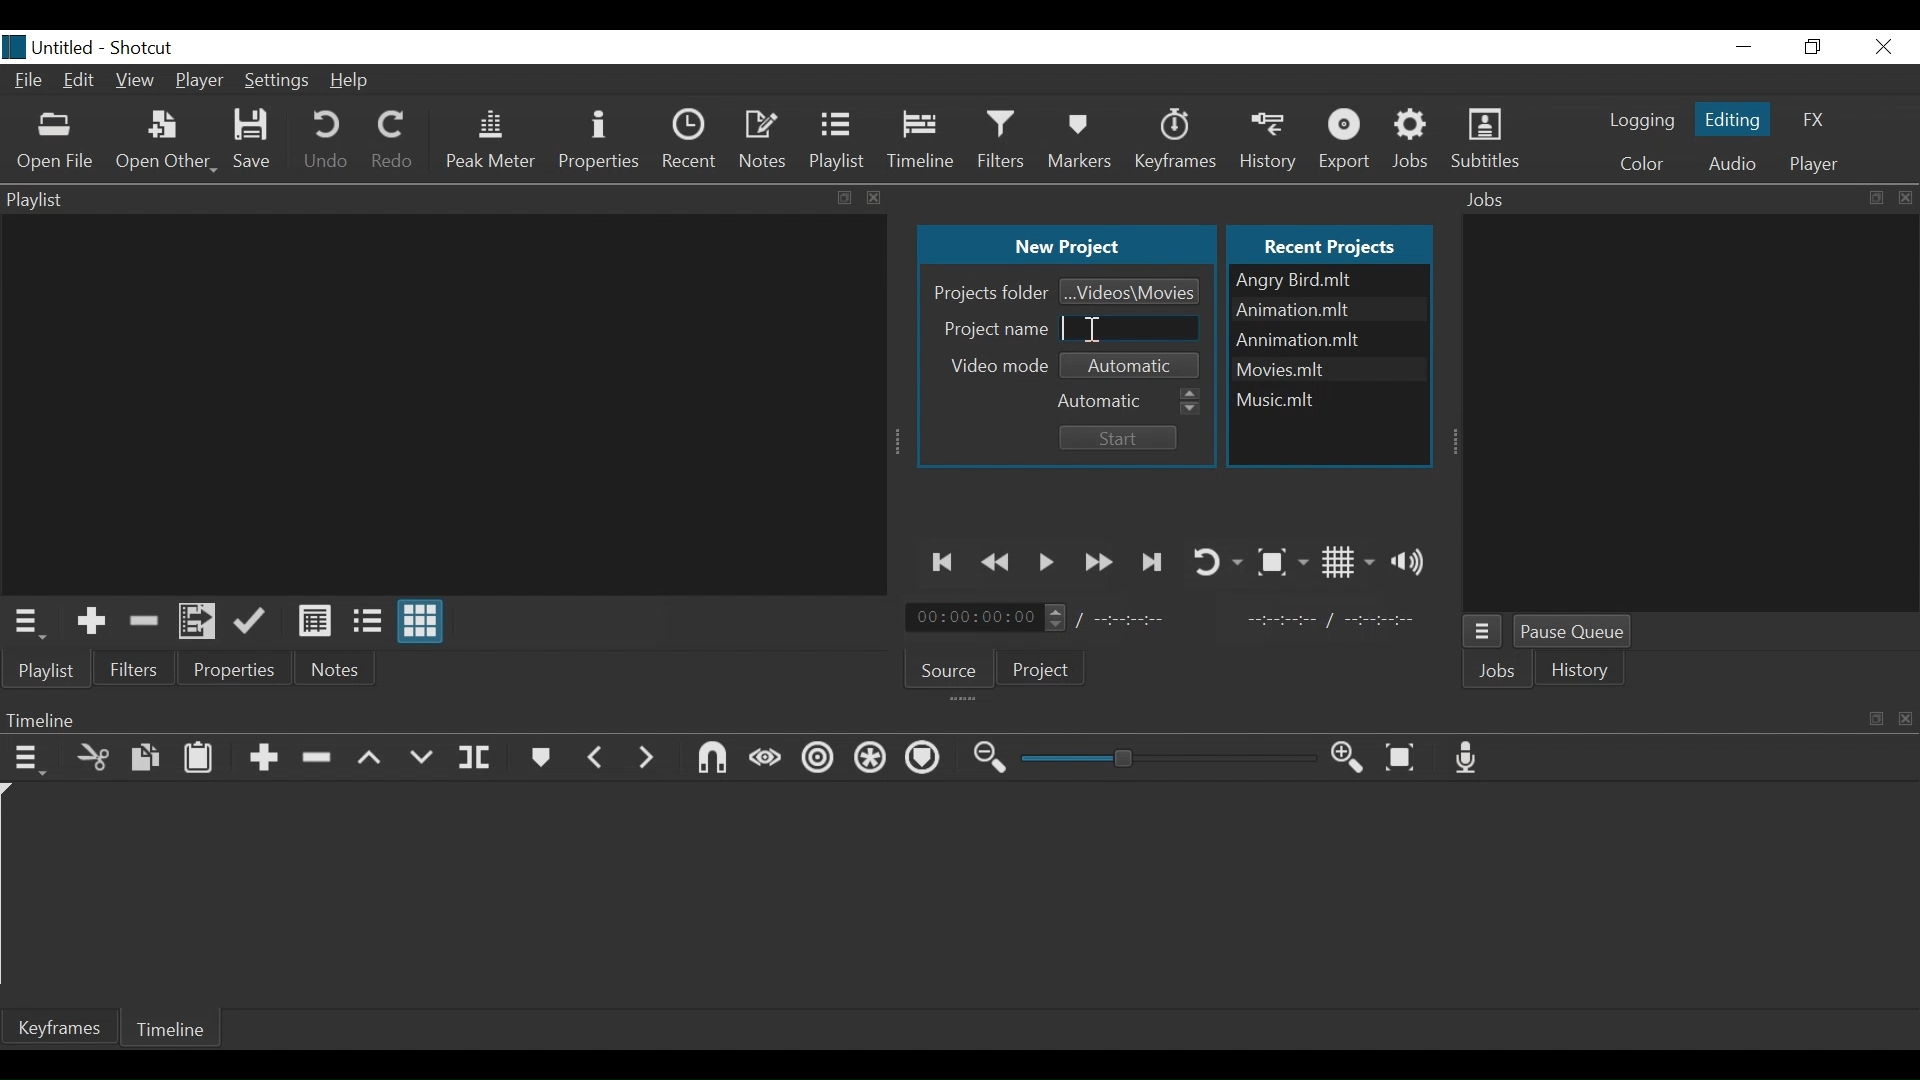 The height and width of the screenshot is (1080, 1920). Describe the element at coordinates (1413, 561) in the screenshot. I see `Show volume control` at that location.